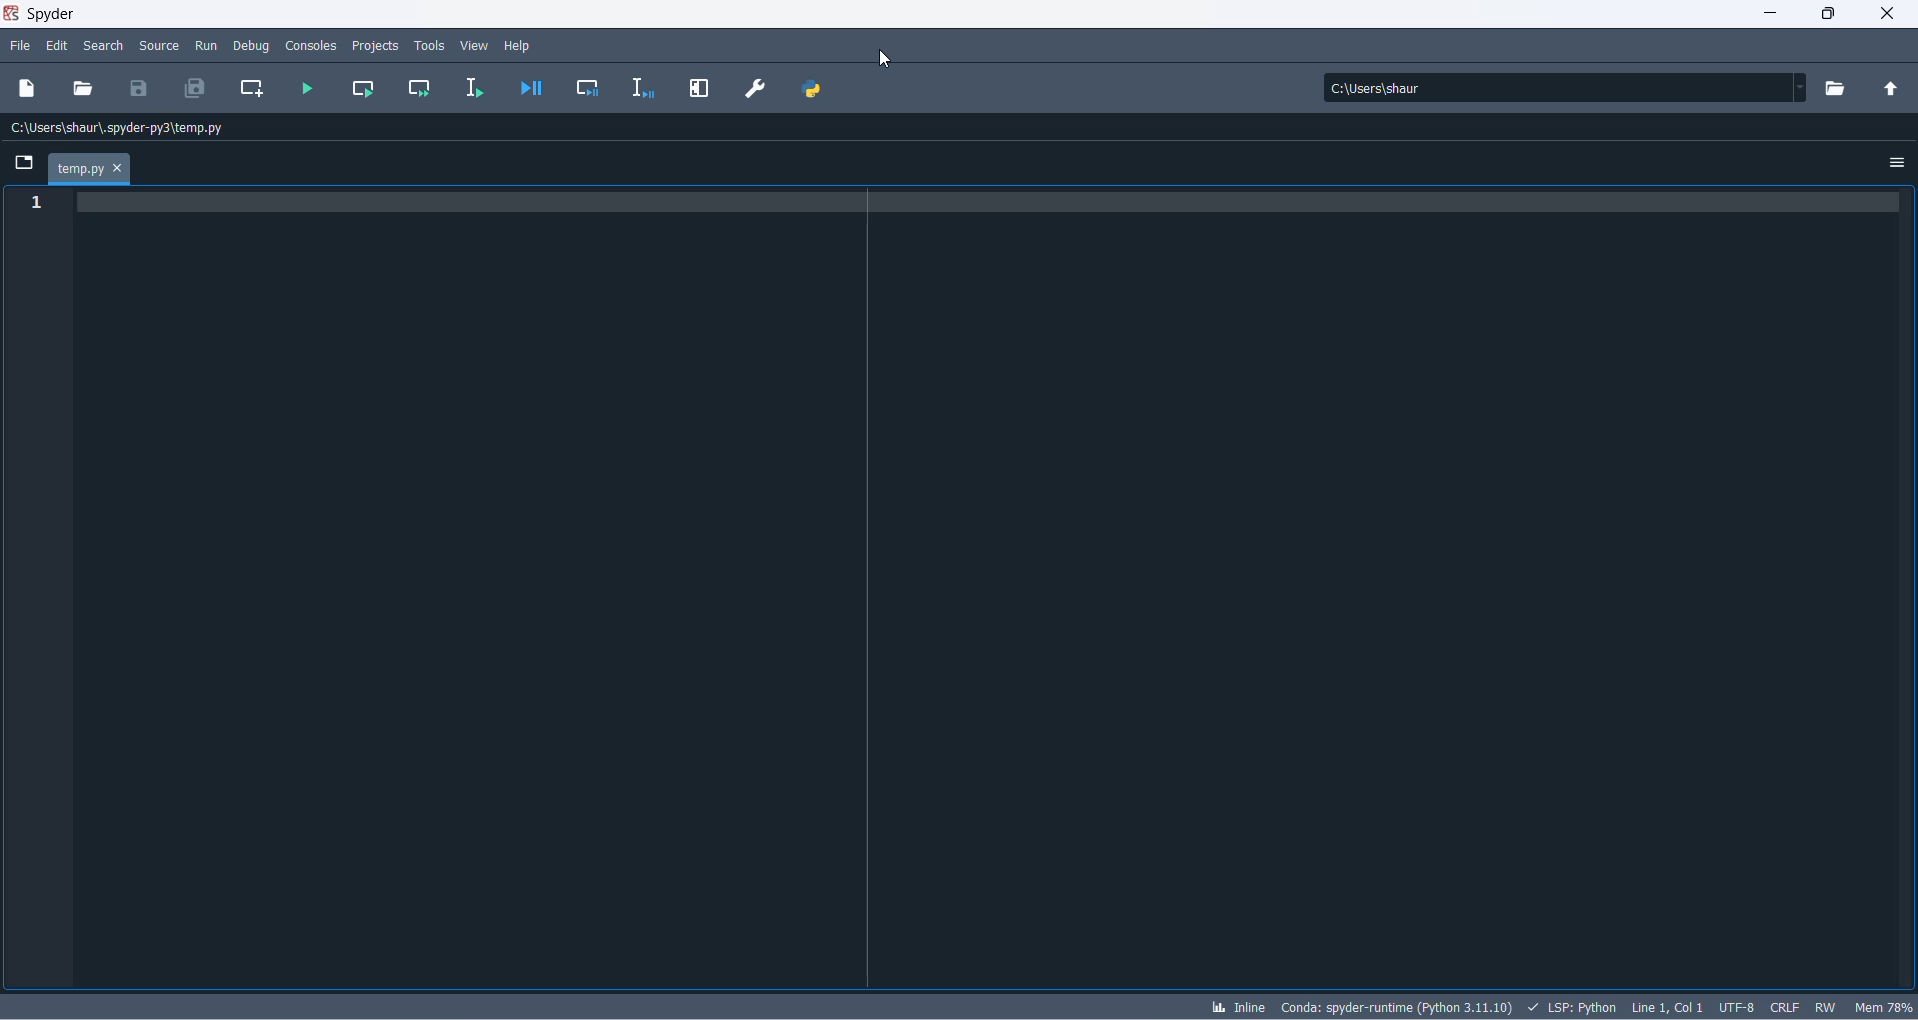  What do you see at coordinates (83, 87) in the screenshot?
I see `open` at bounding box center [83, 87].